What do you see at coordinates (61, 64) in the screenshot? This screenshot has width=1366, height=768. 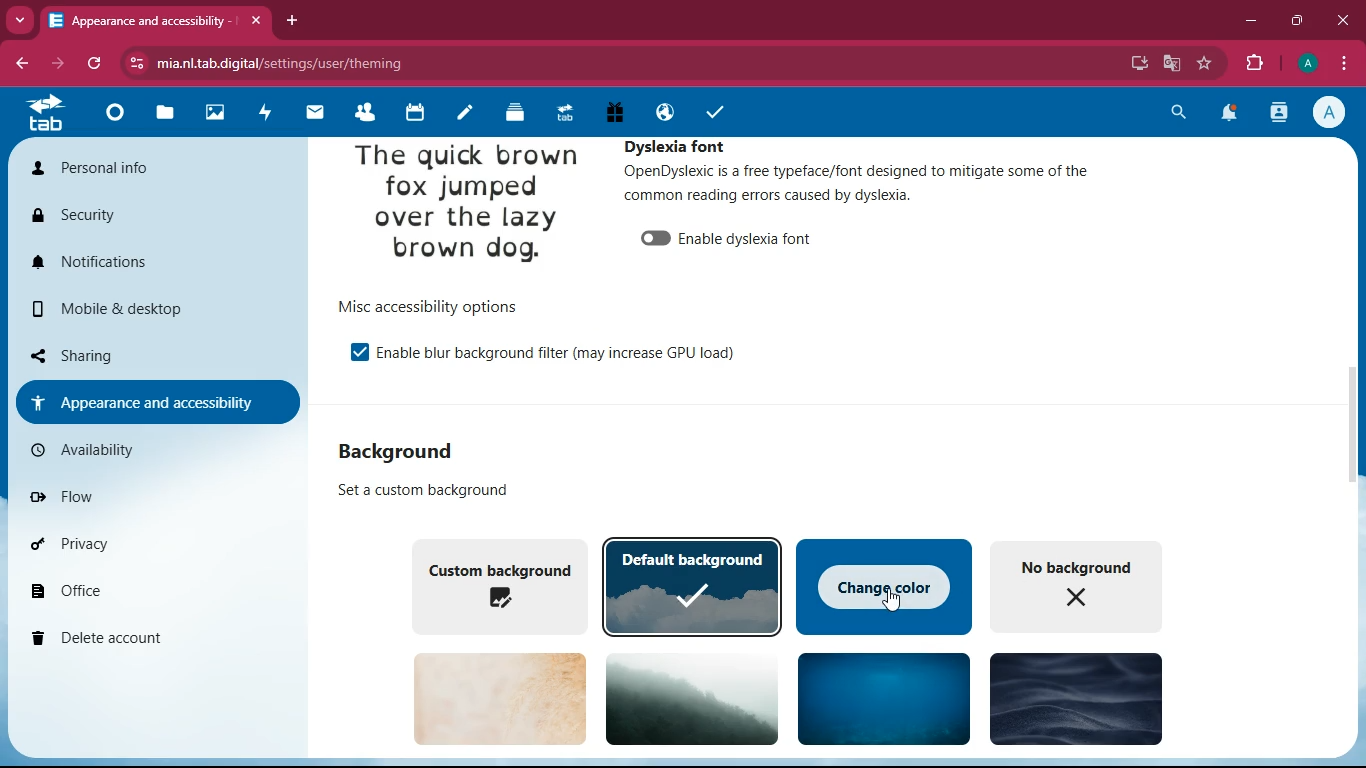 I see `forward` at bounding box center [61, 64].